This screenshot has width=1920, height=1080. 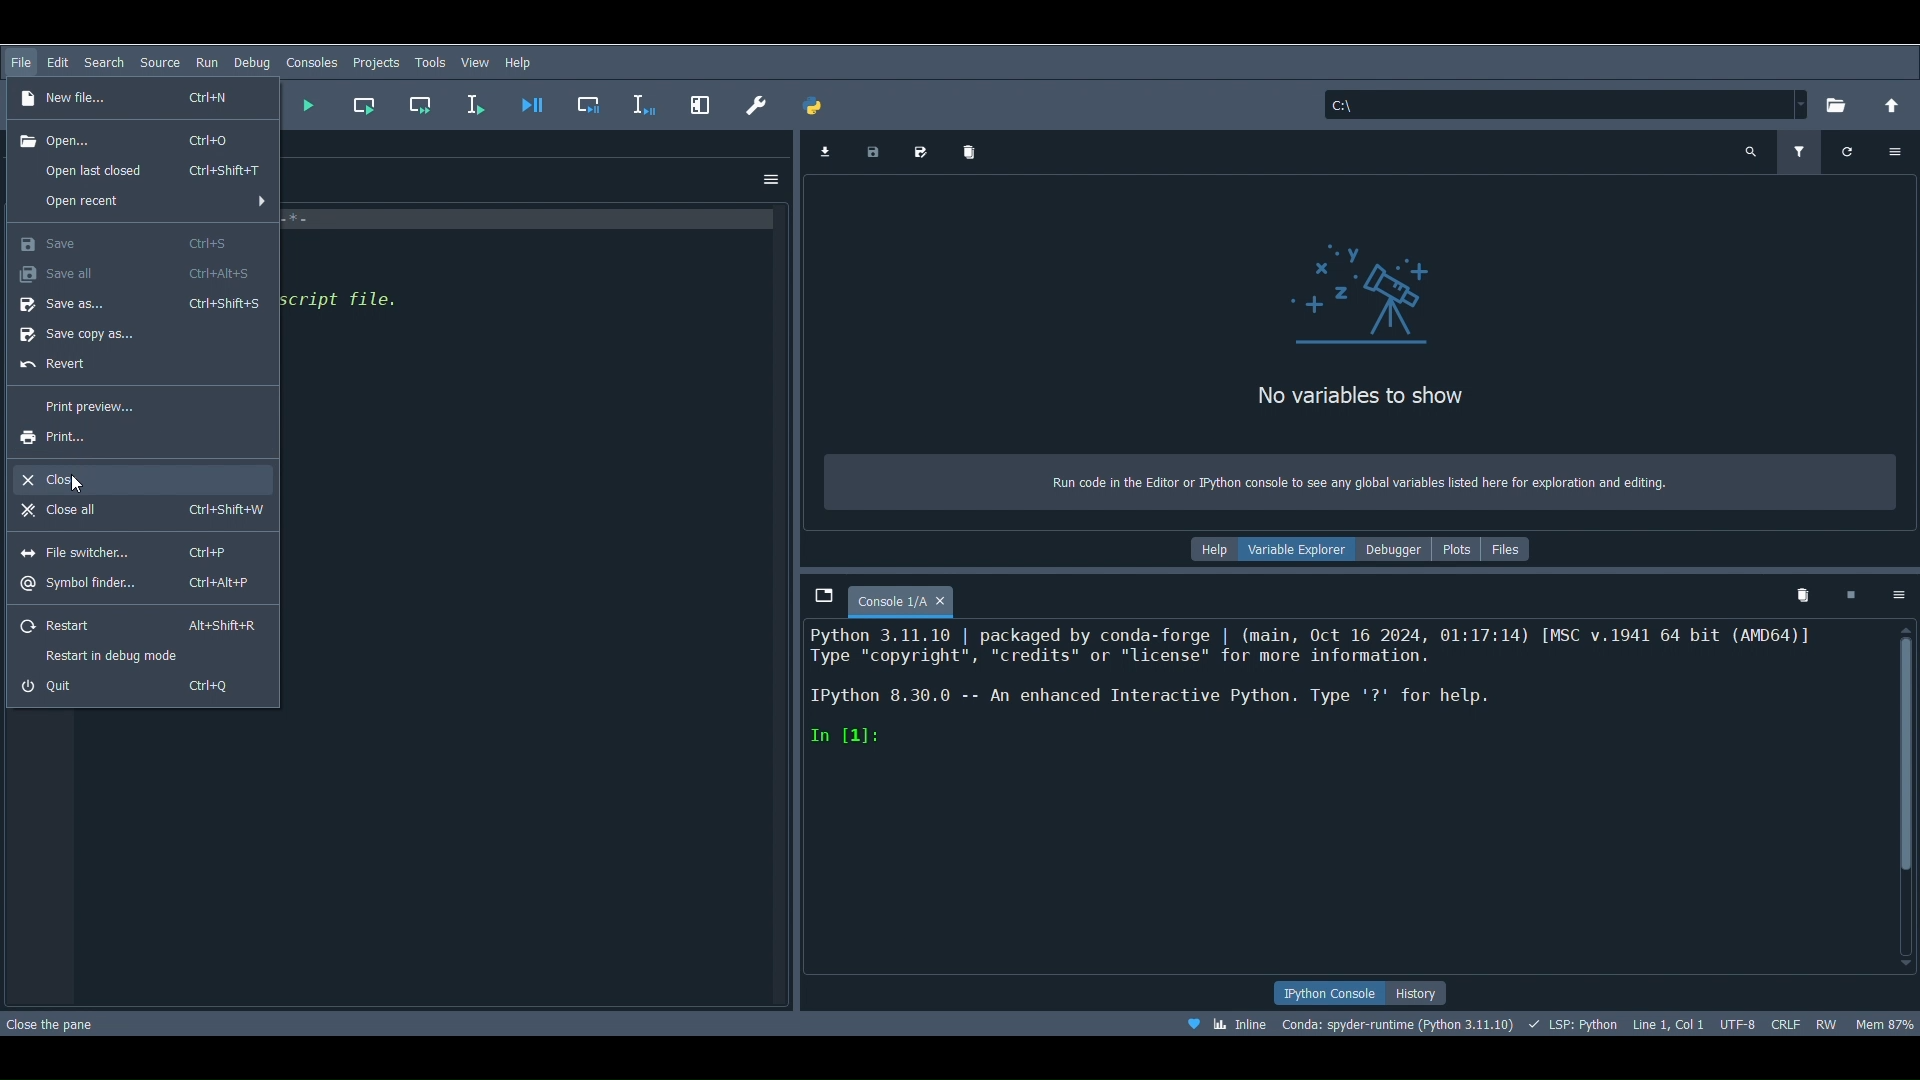 I want to click on Projects, so click(x=373, y=59).